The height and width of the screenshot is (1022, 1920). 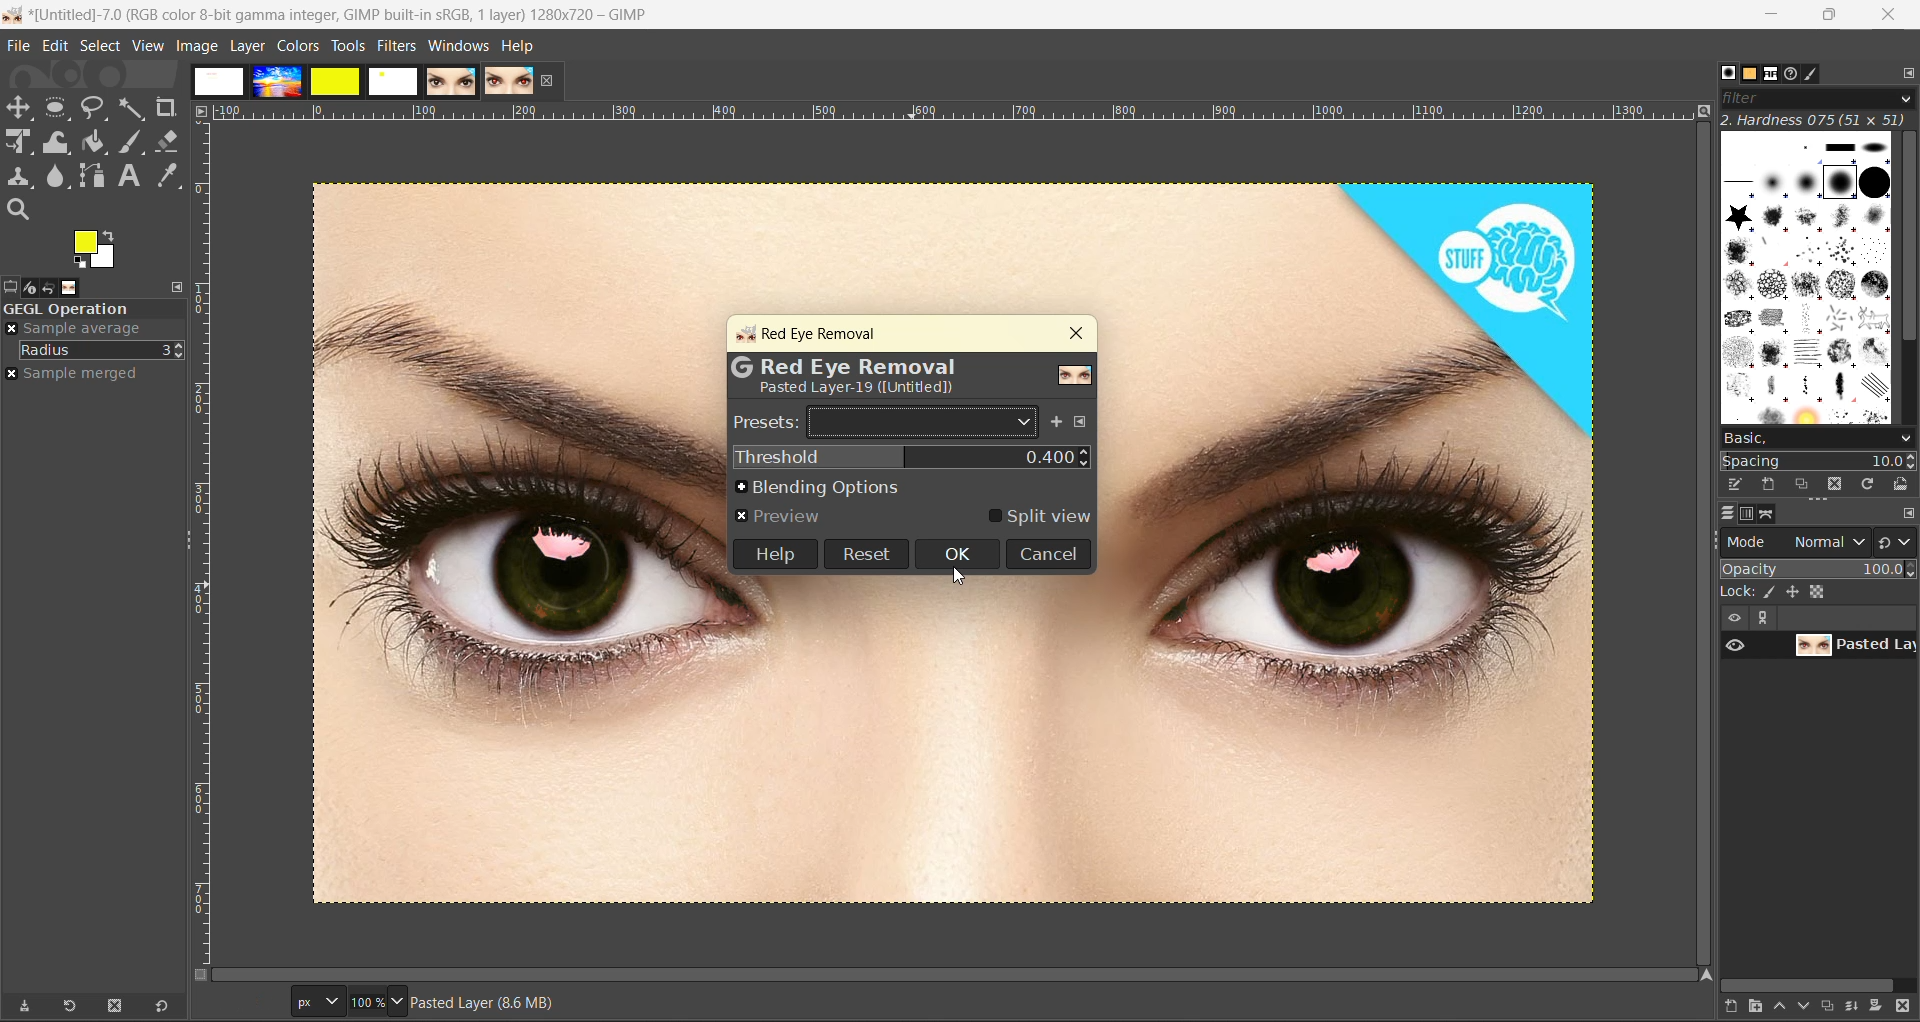 I want to click on lower this layer, so click(x=1800, y=1011).